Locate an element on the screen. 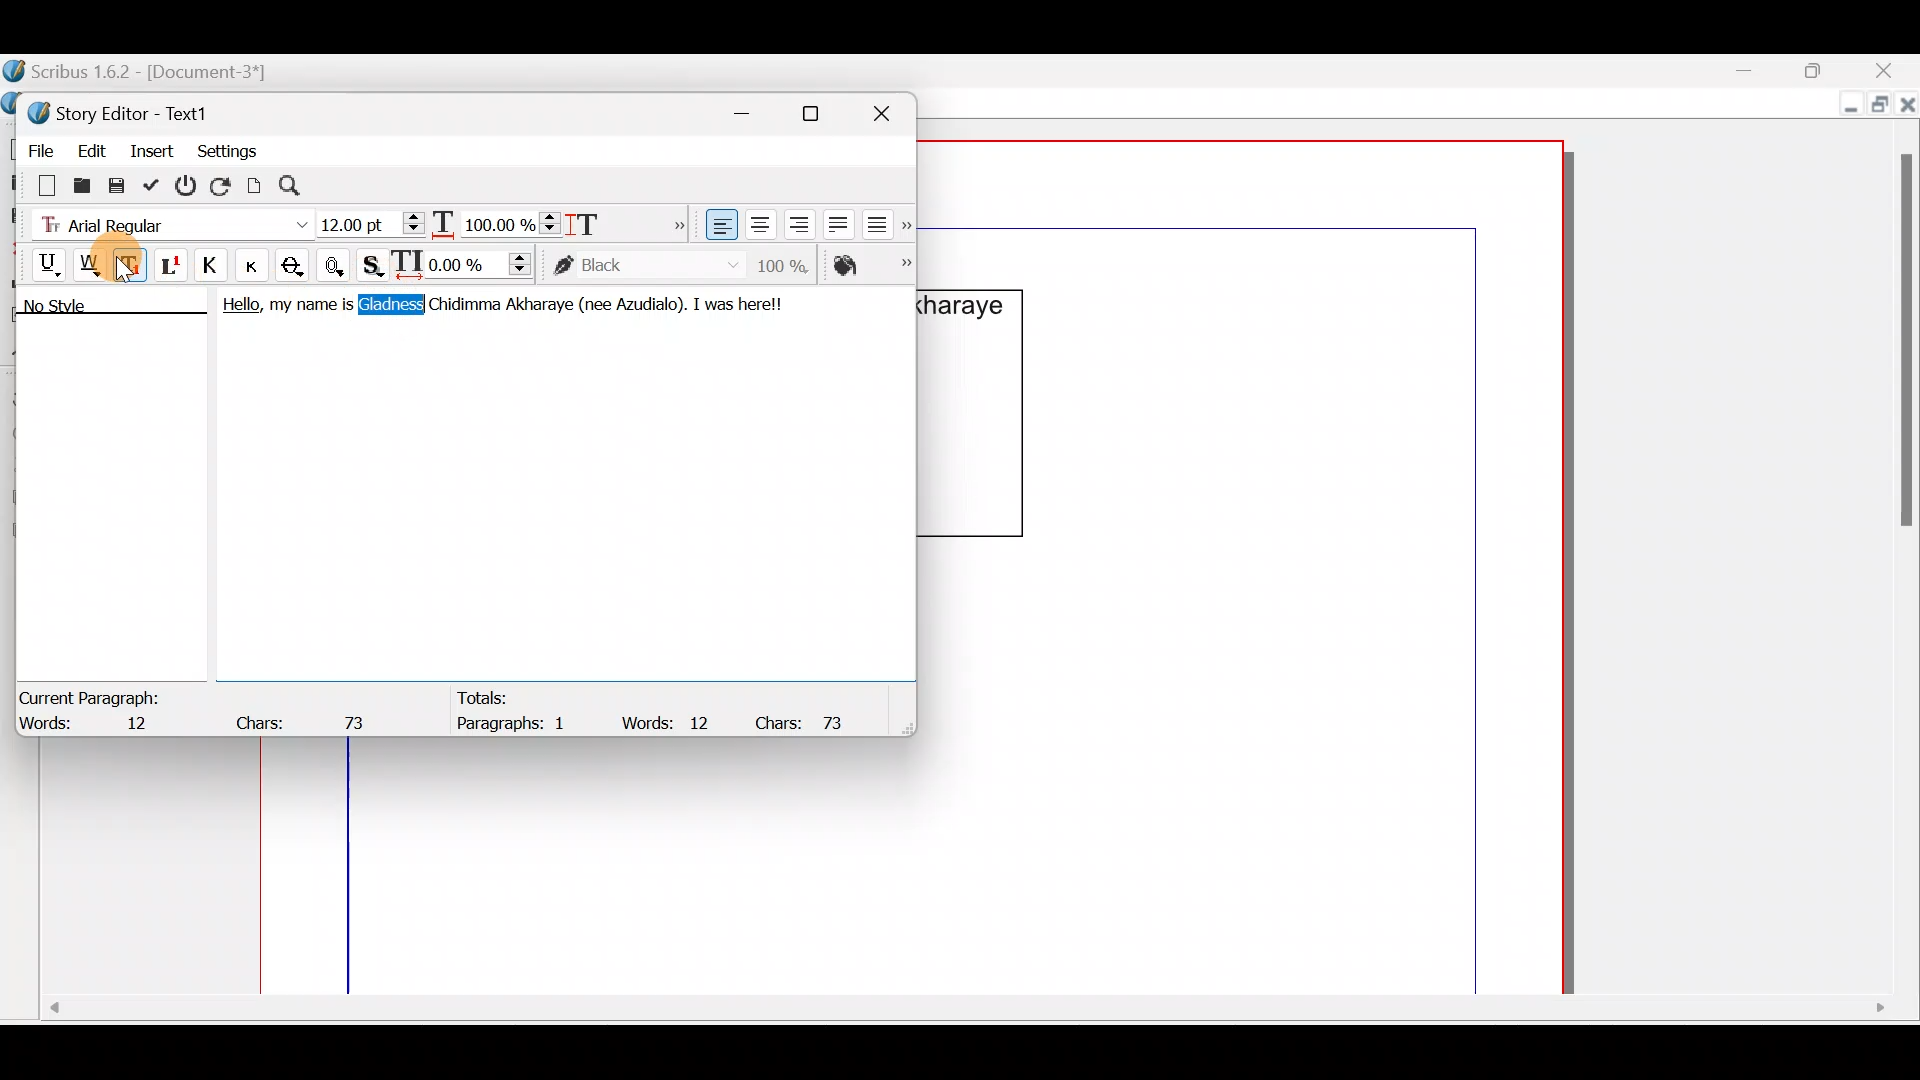 This screenshot has width=1920, height=1080. Align text force justified is located at coordinates (883, 220).